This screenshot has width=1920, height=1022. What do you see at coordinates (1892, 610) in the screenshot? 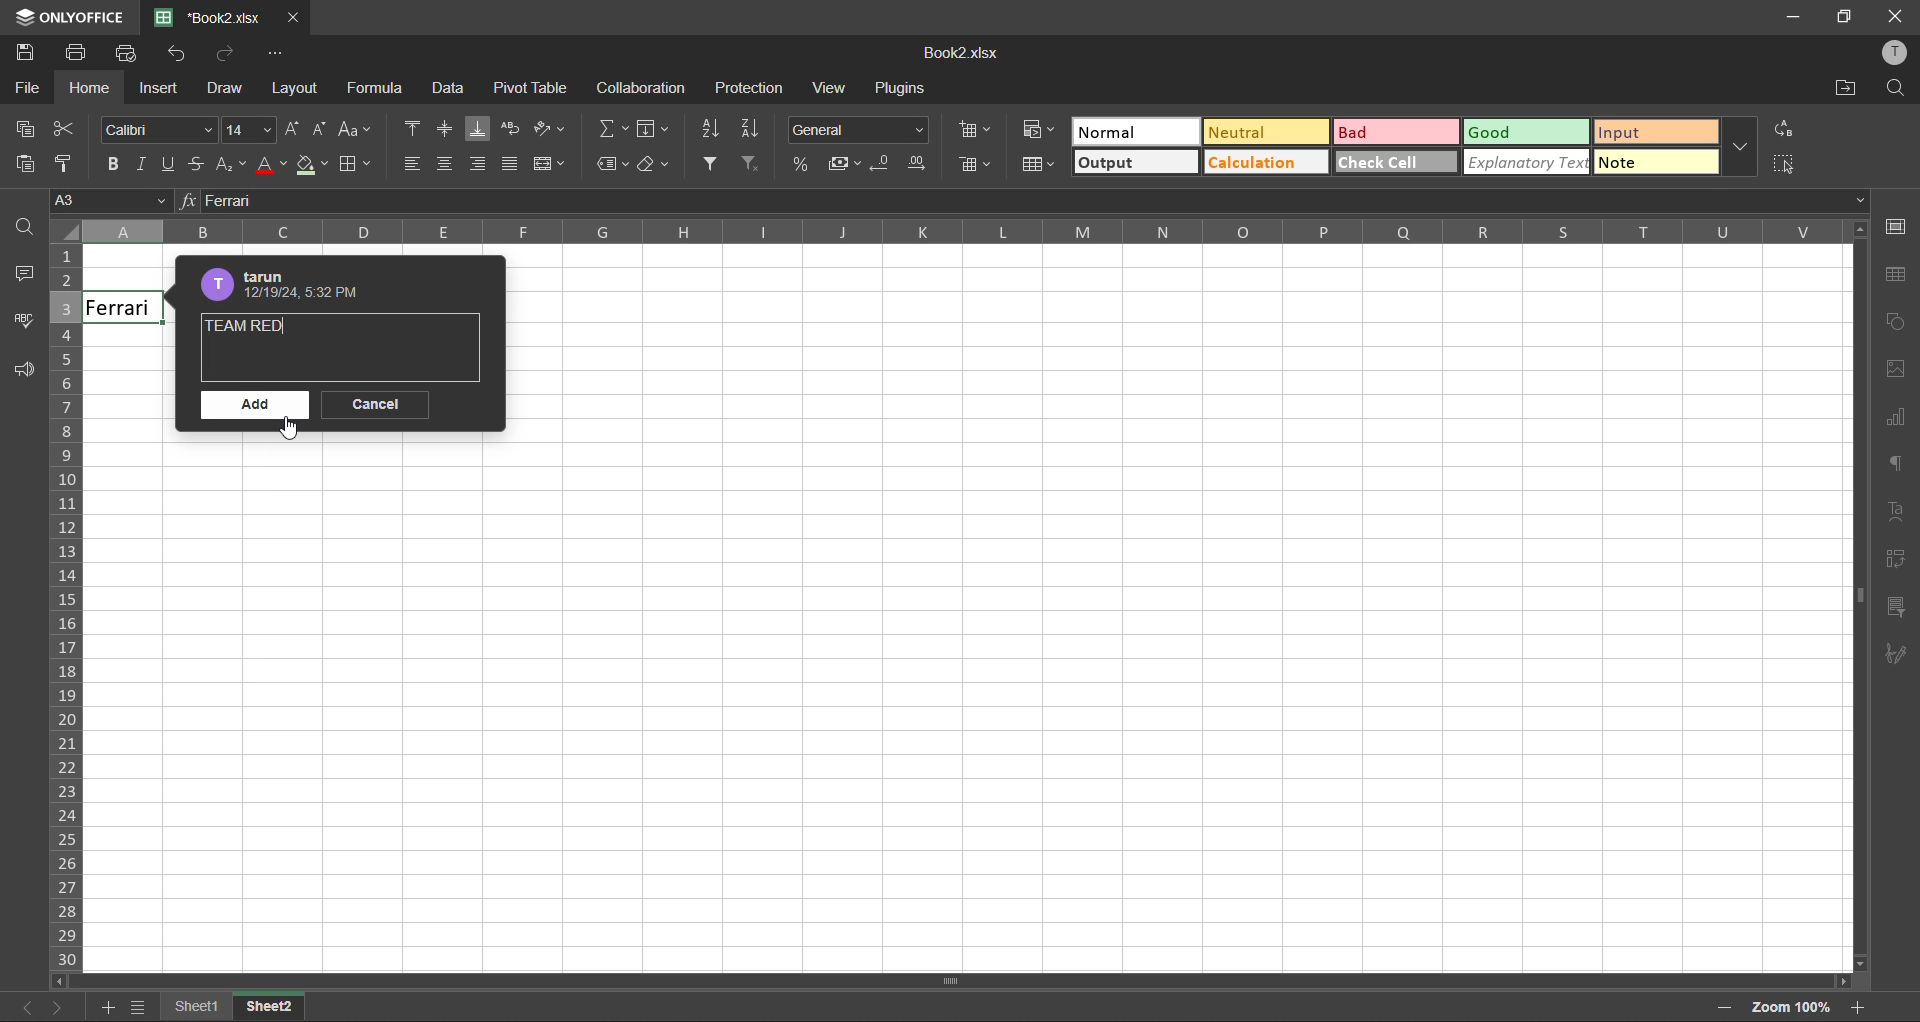
I see `slicer` at bounding box center [1892, 610].